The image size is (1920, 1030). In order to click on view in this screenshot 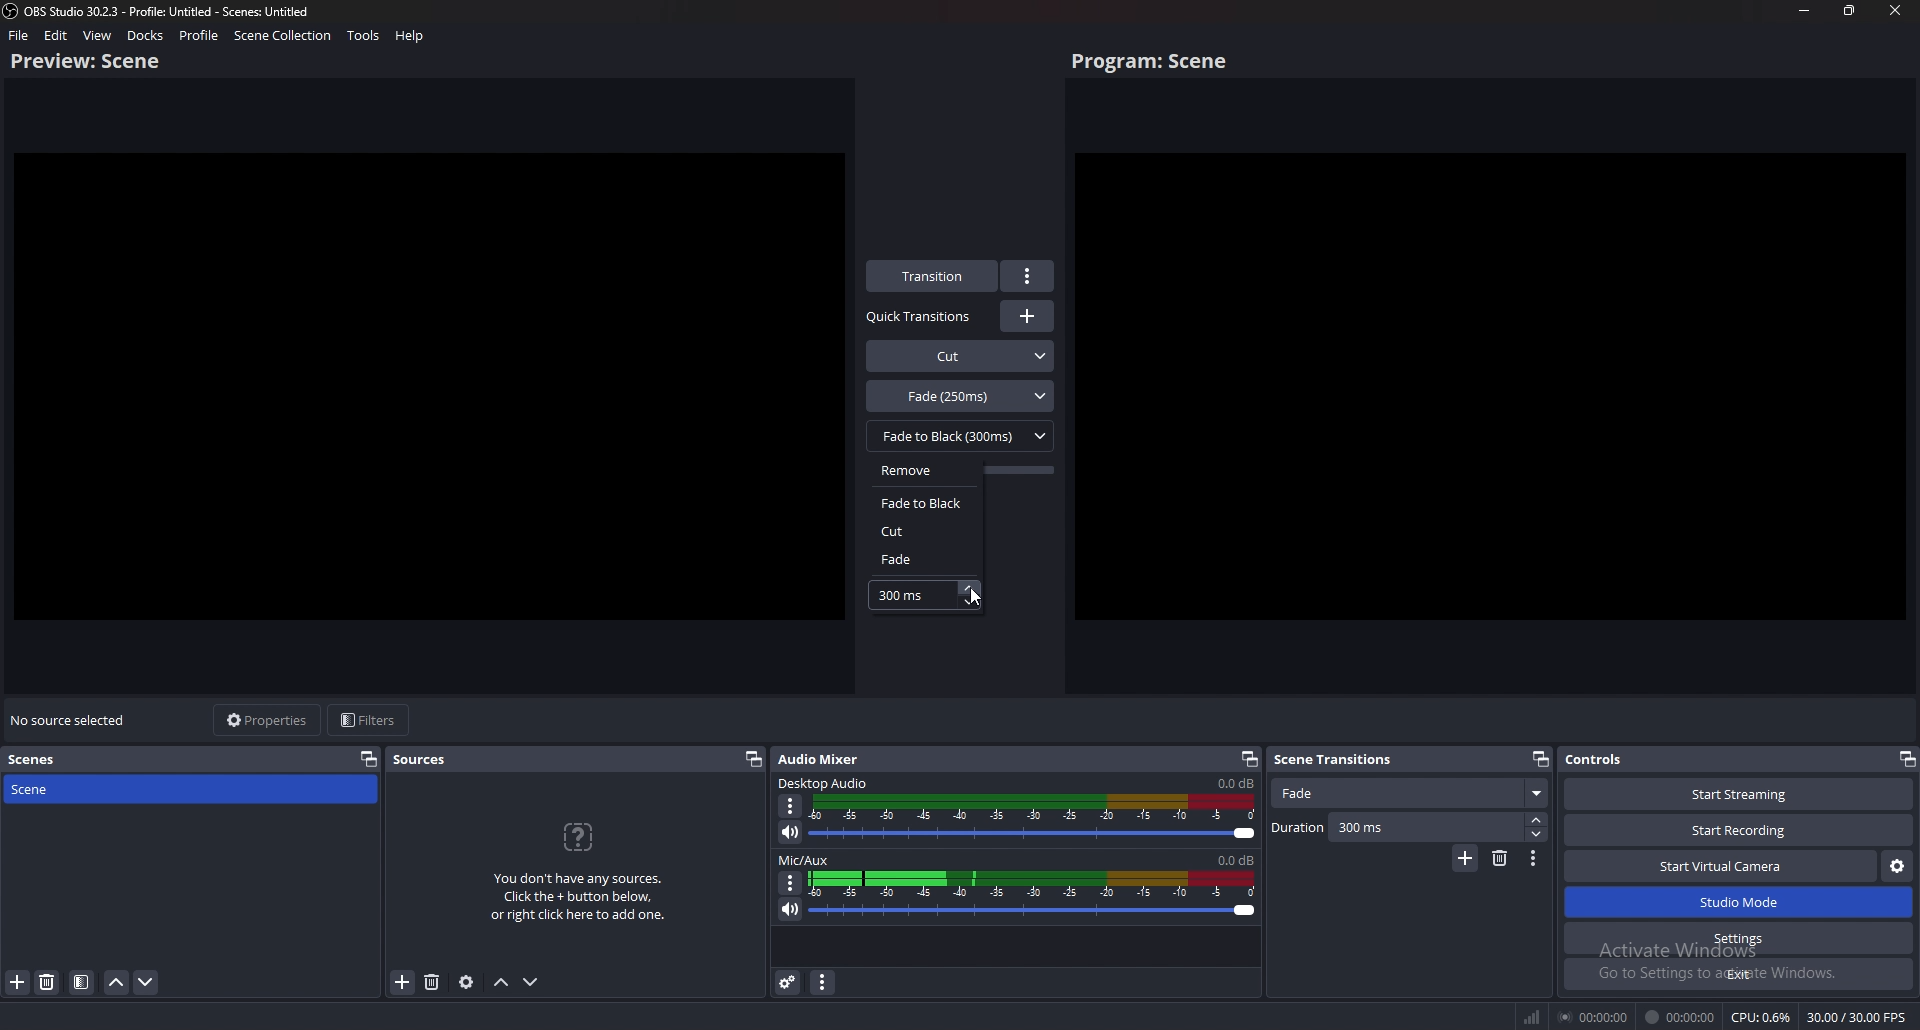, I will do `click(98, 35)`.